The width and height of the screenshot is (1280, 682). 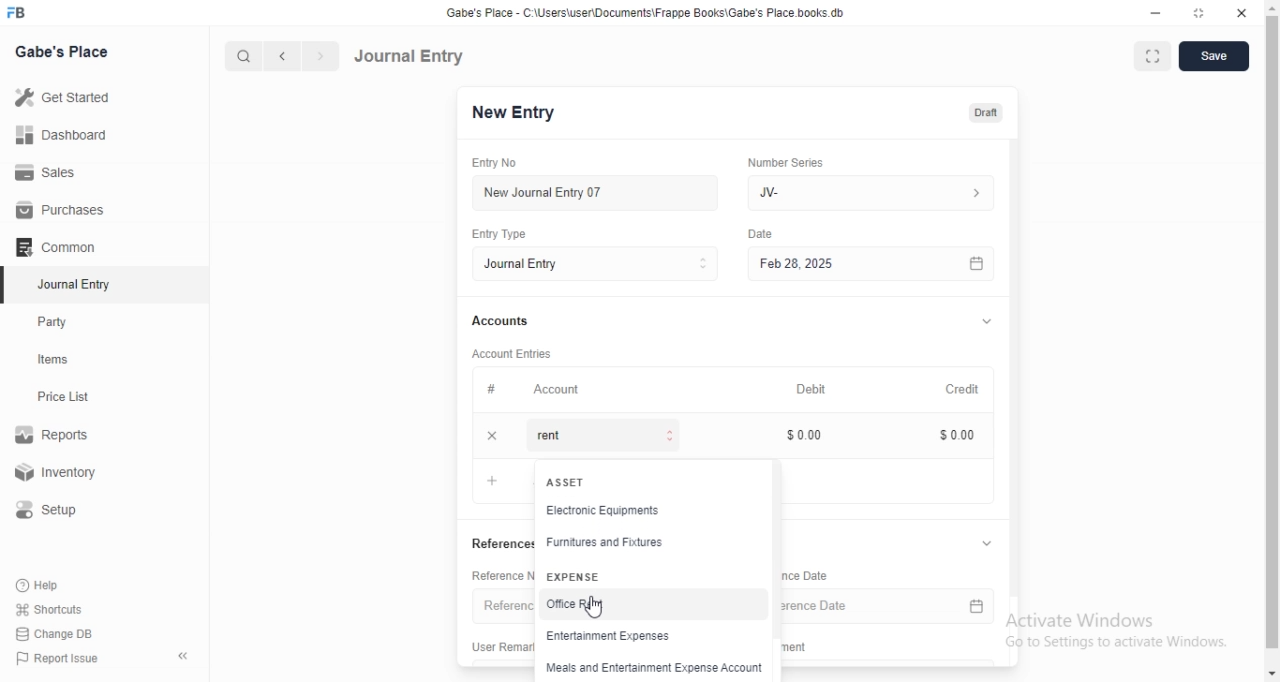 What do you see at coordinates (59, 135) in the screenshot?
I see `Dashboard` at bounding box center [59, 135].